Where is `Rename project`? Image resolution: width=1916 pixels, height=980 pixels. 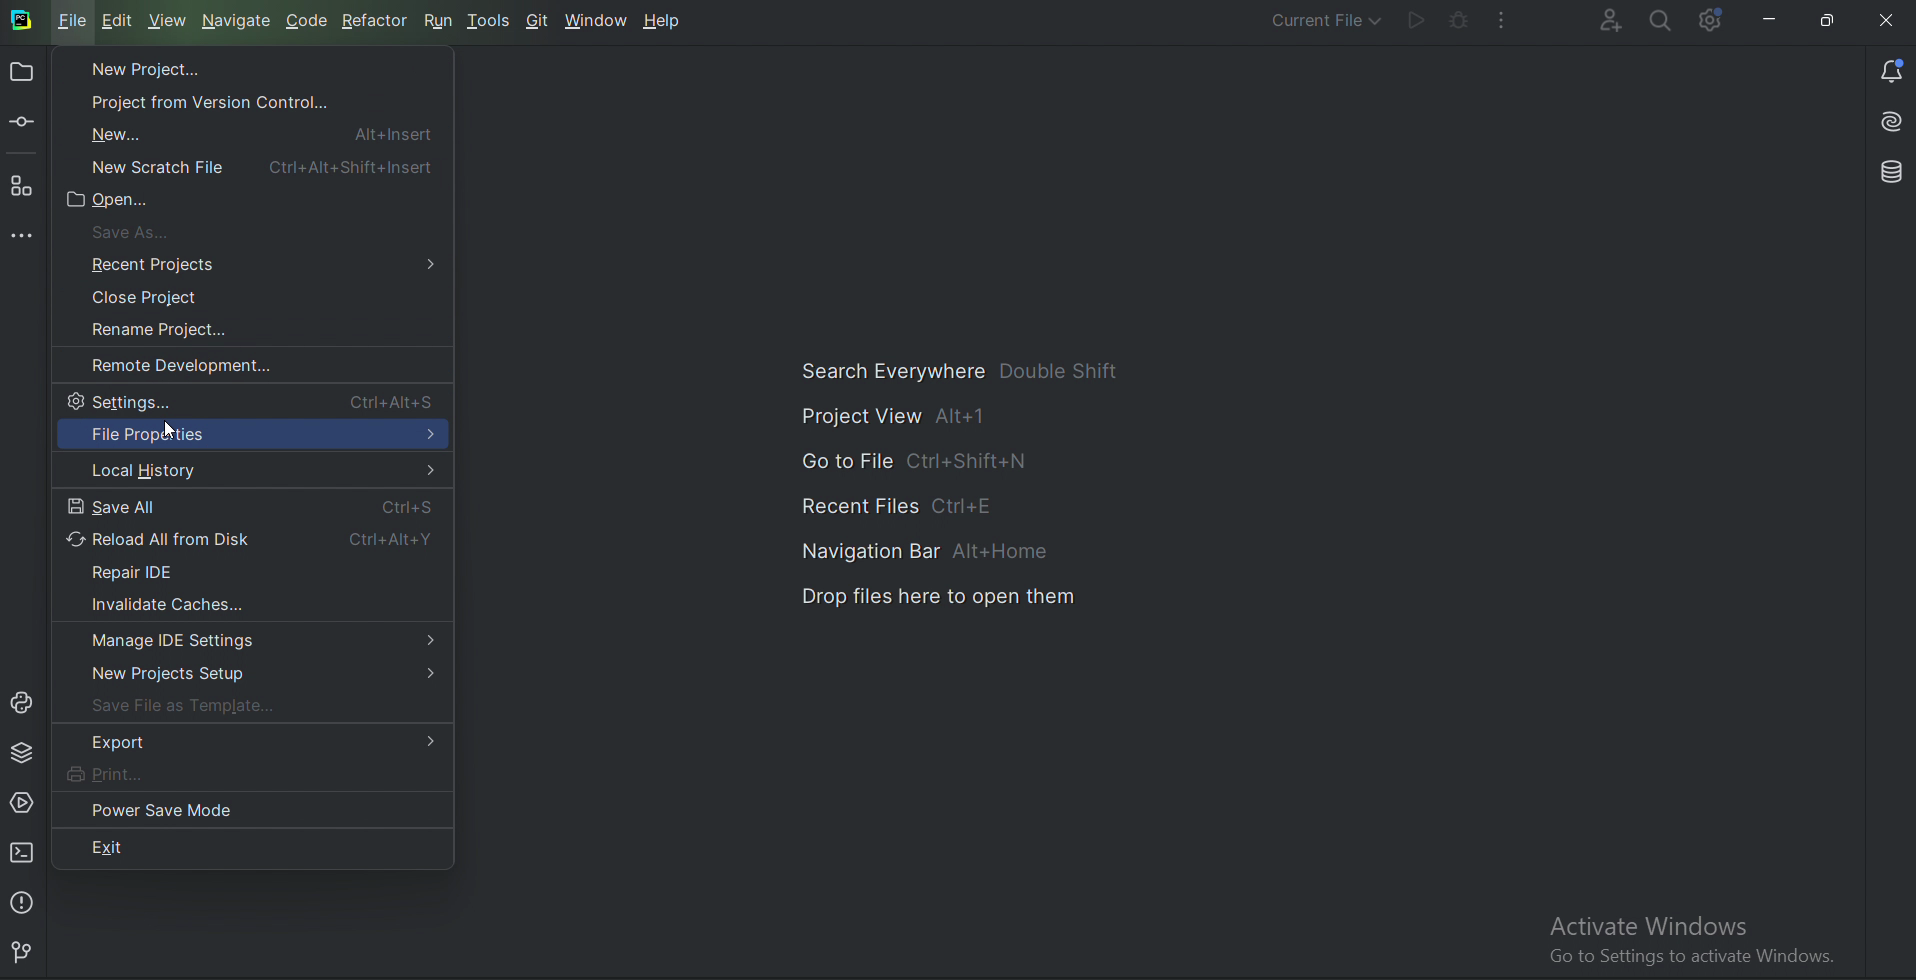
Rename project is located at coordinates (175, 331).